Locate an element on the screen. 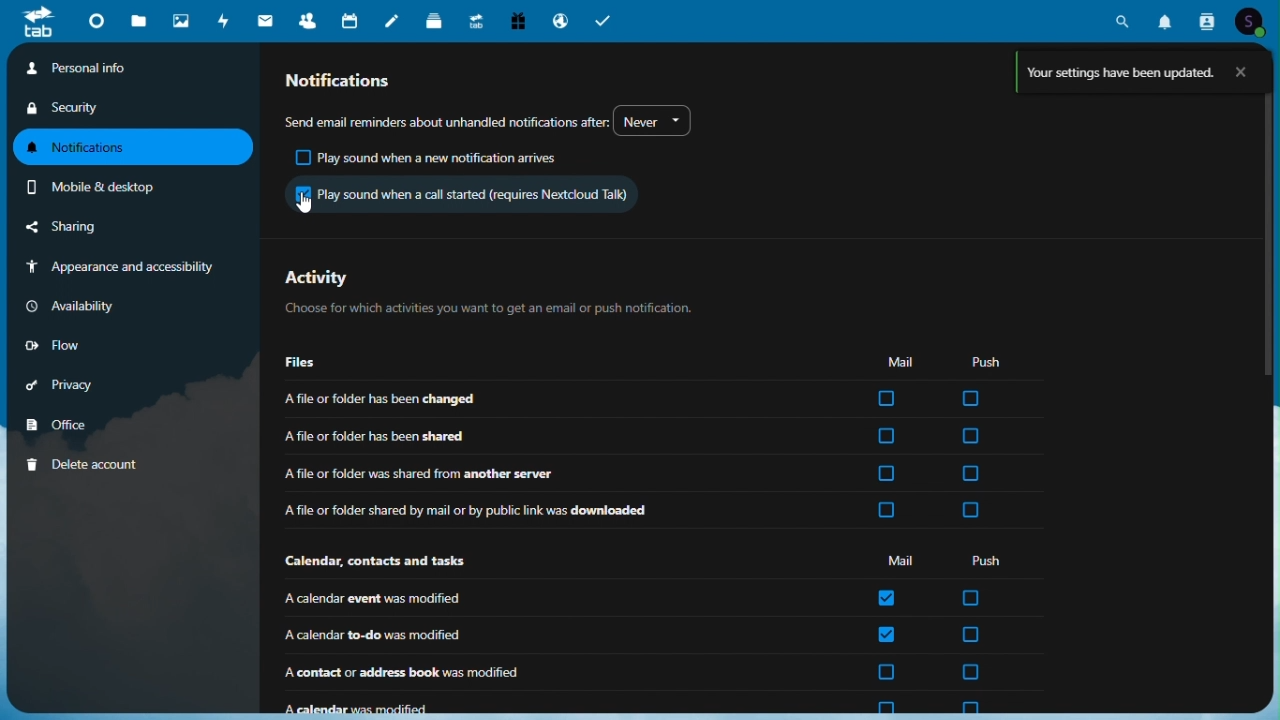 Image resolution: width=1280 pixels, height=720 pixels. a contact or address was modified is located at coordinates (536, 673).